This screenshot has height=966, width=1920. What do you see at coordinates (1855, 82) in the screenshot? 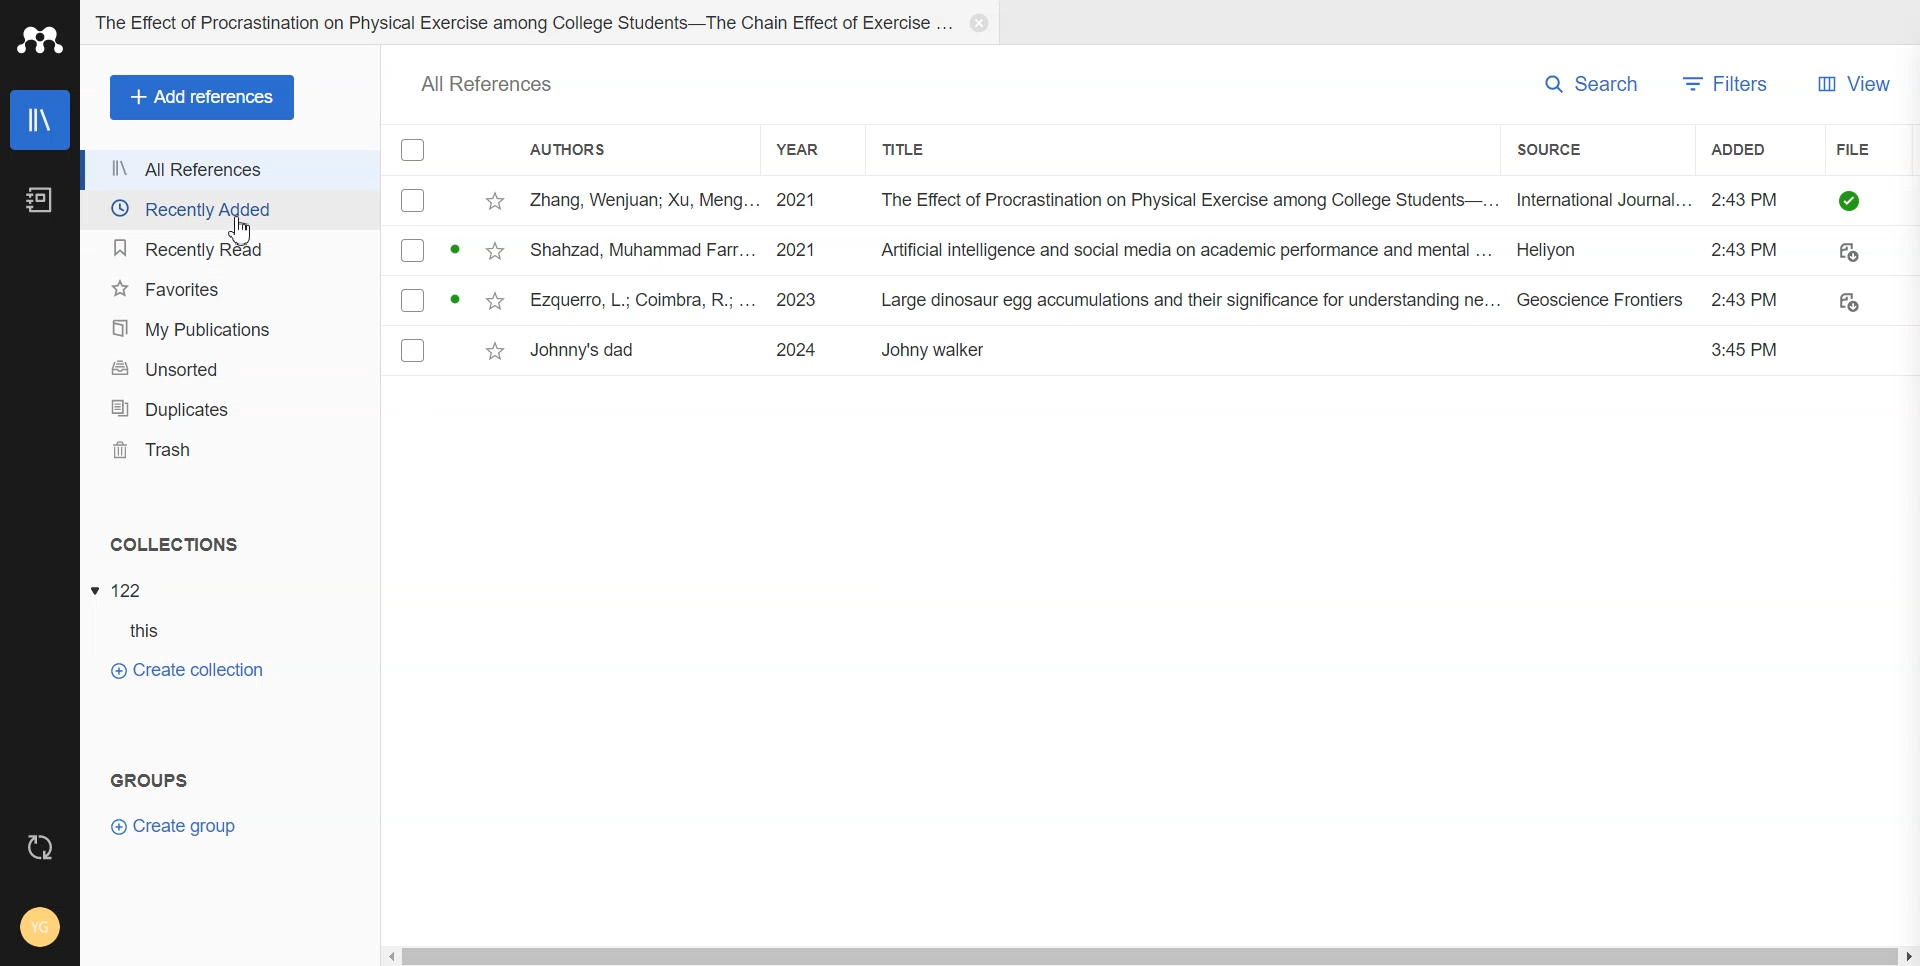
I see `View` at bounding box center [1855, 82].